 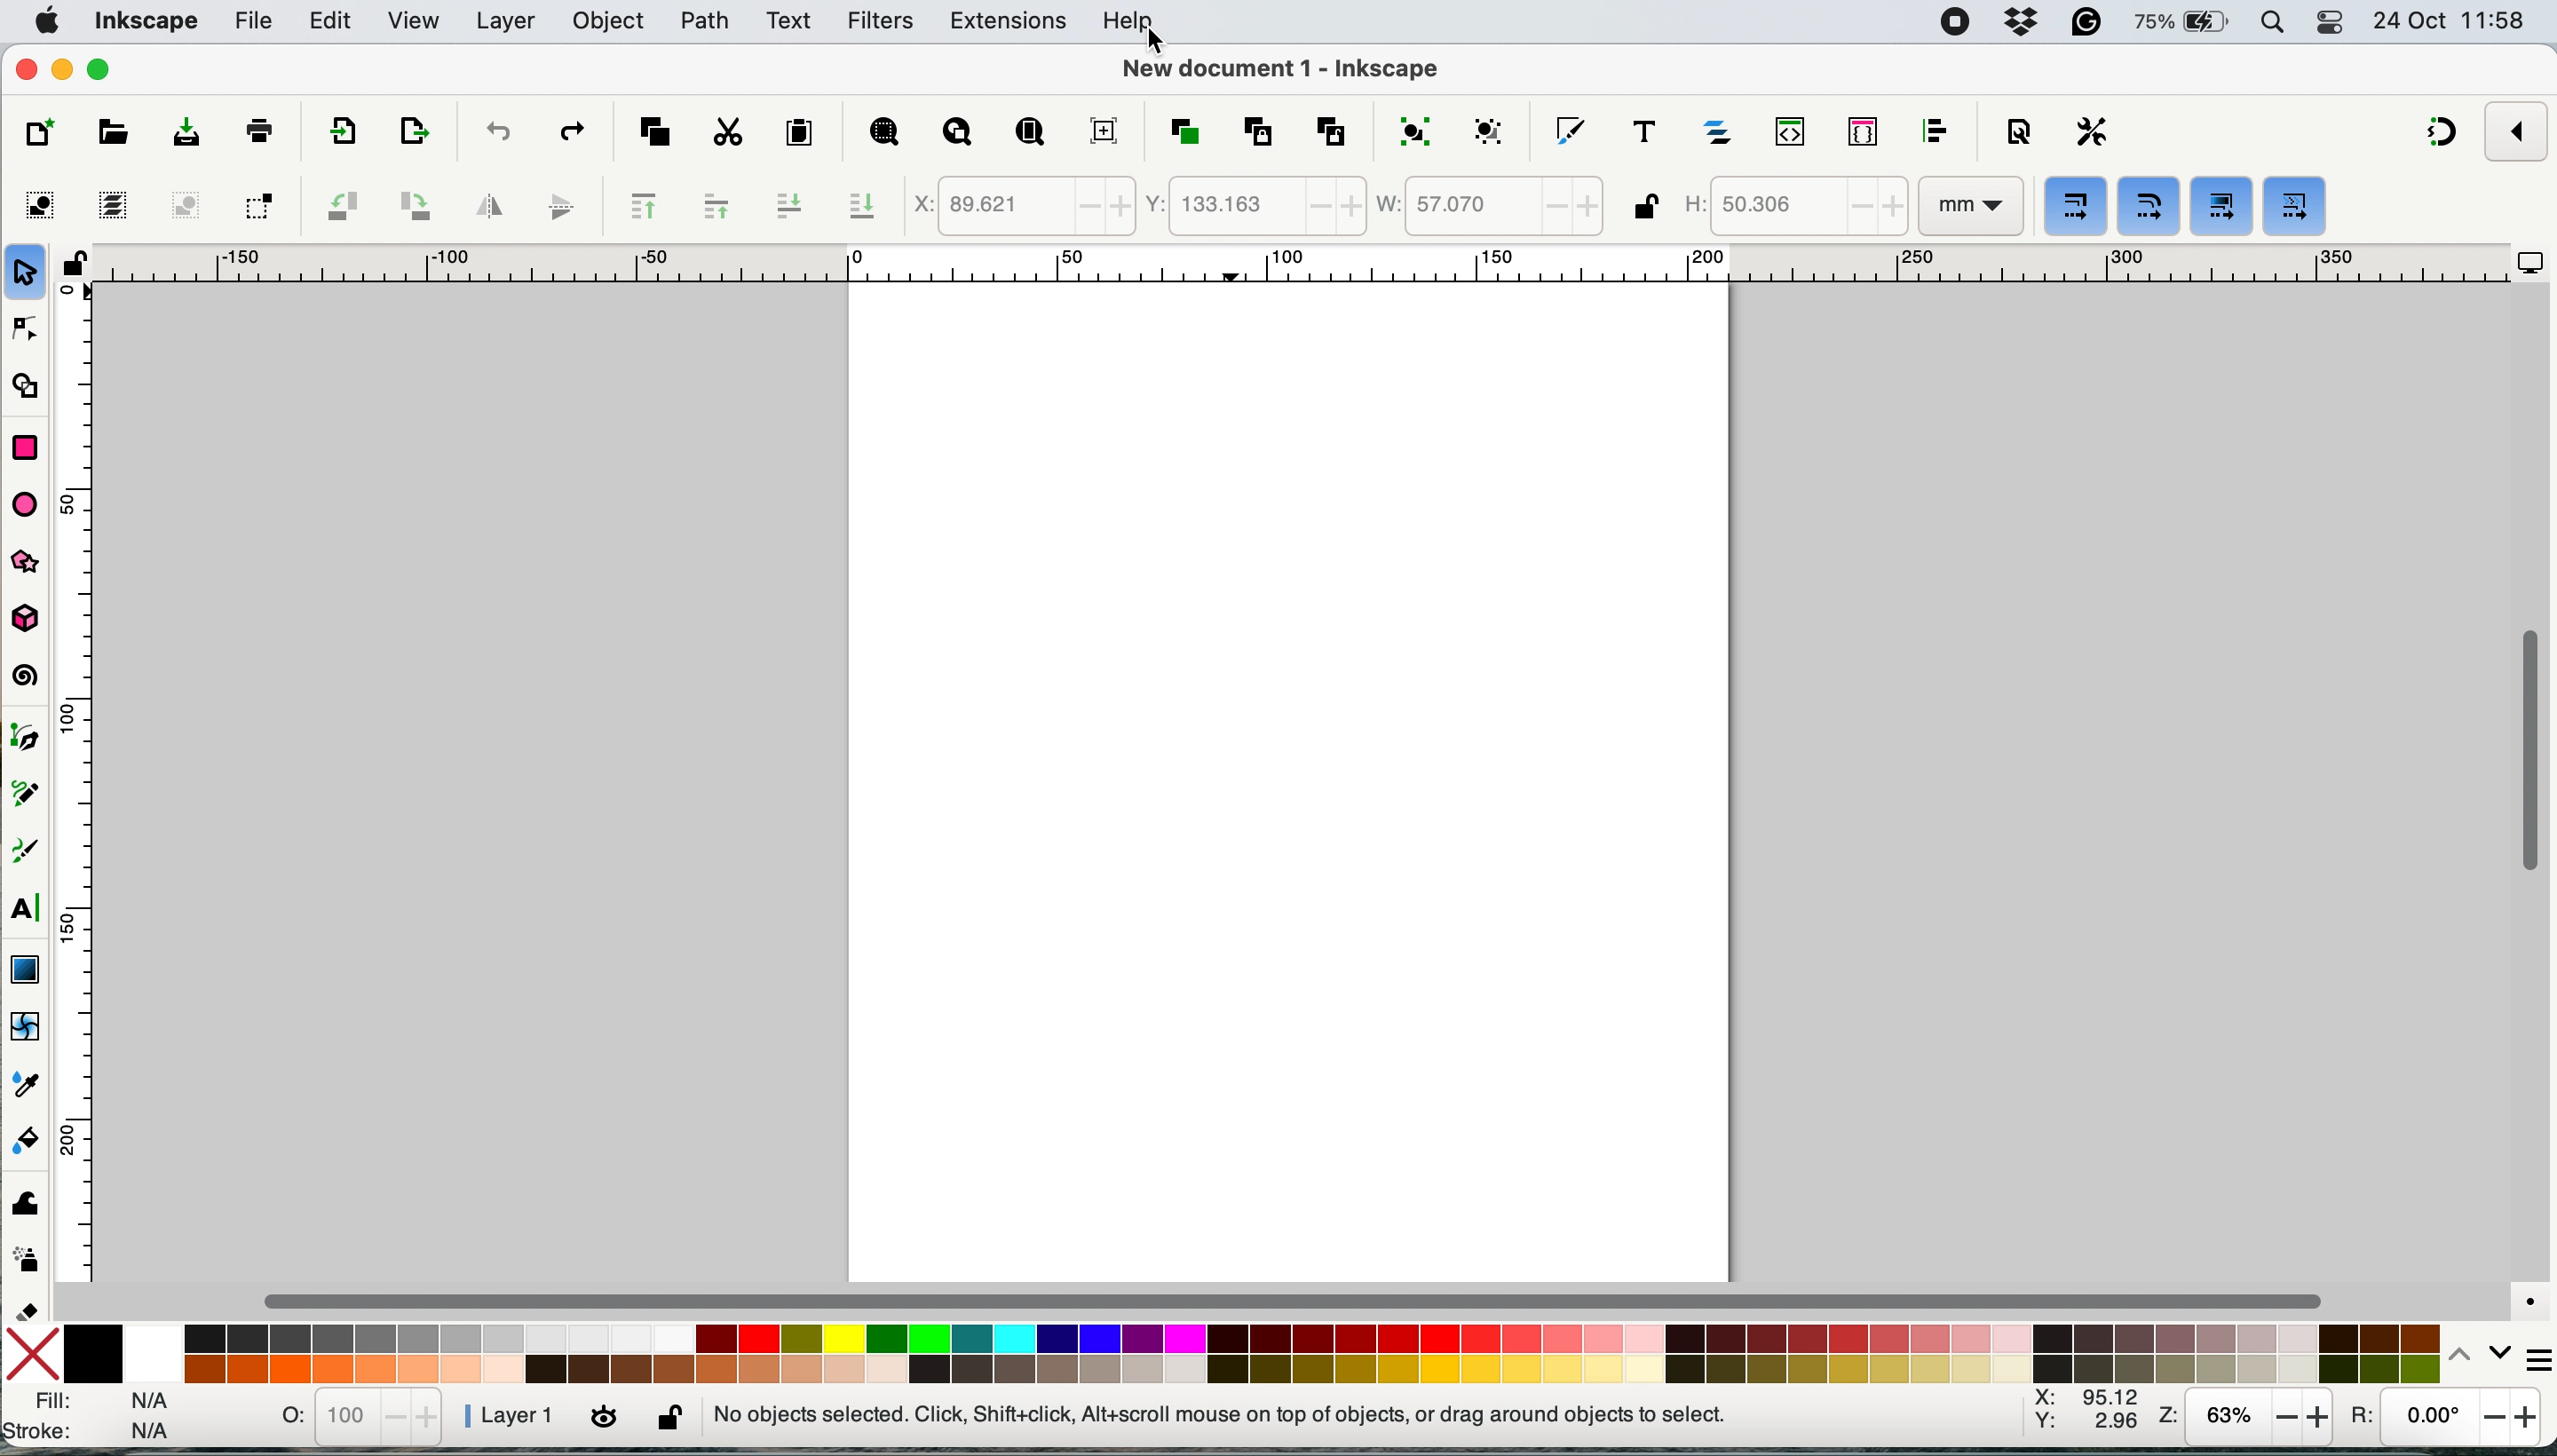 What do you see at coordinates (108, 132) in the screenshot?
I see `open` at bounding box center [108, 132].